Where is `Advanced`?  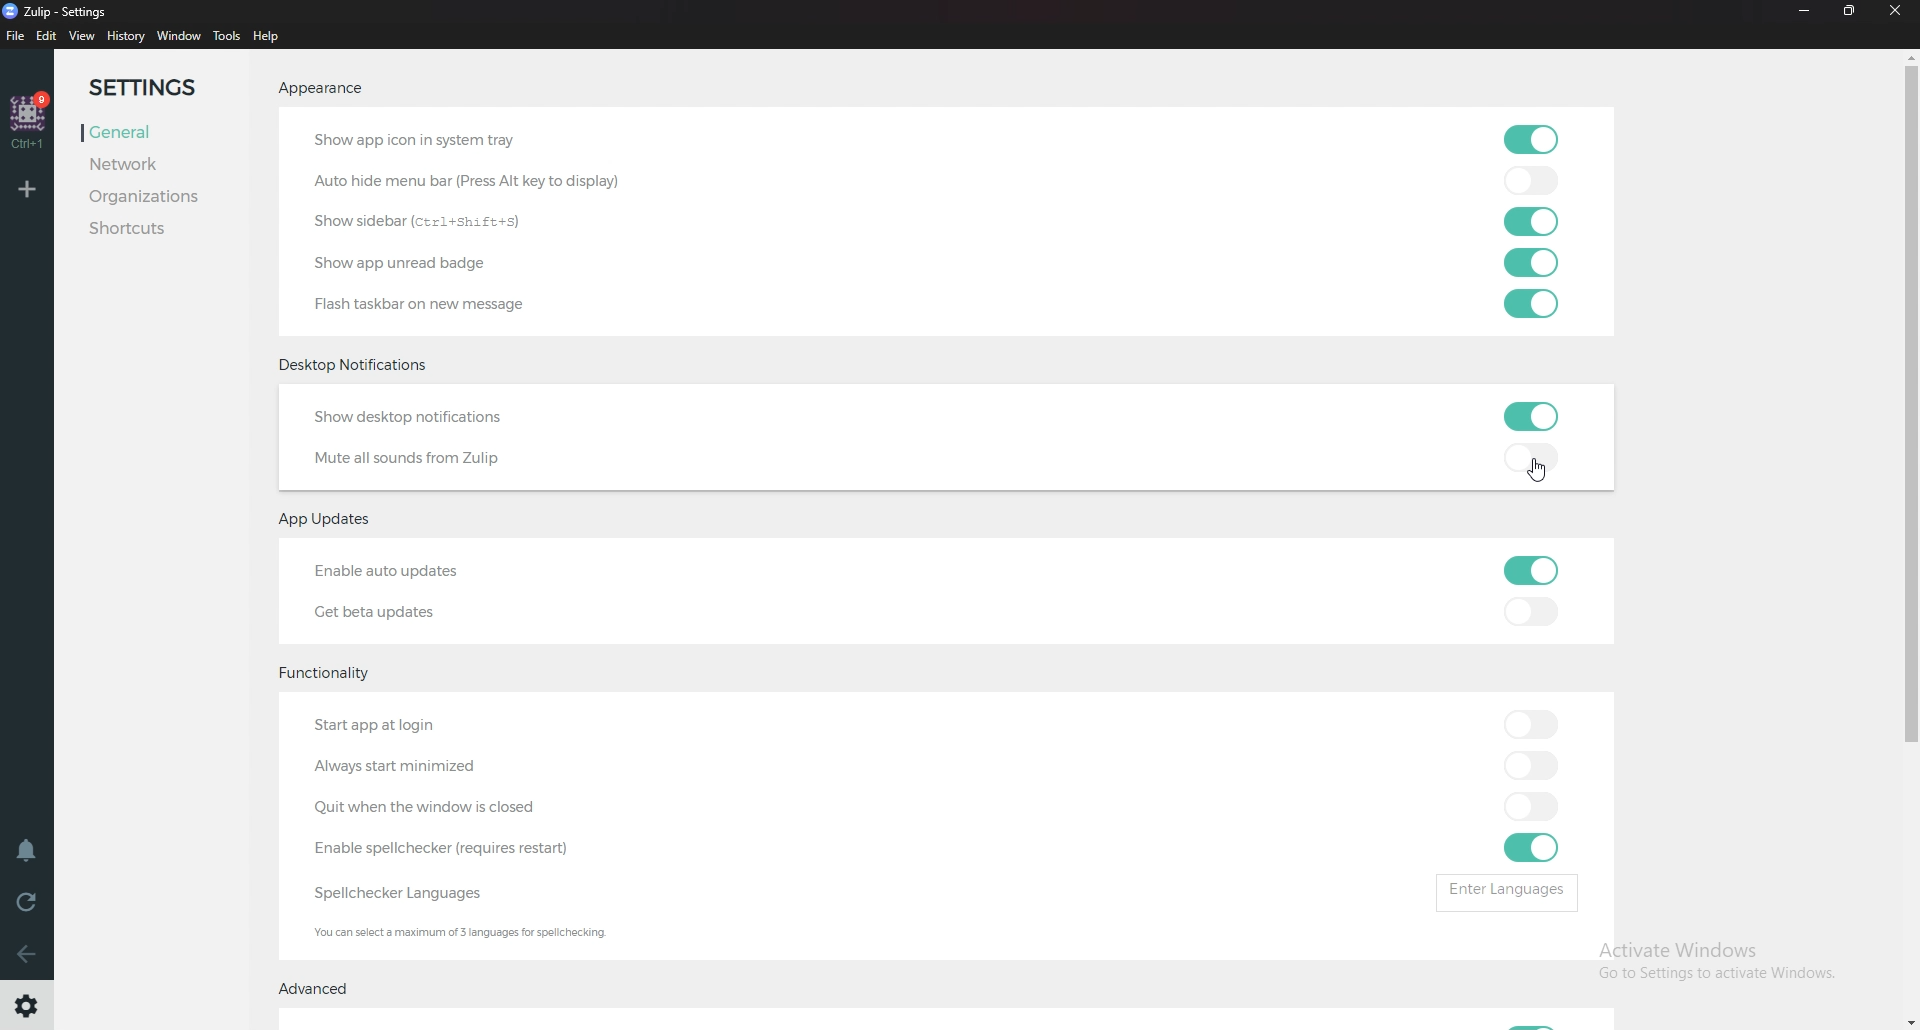 Advanced is located at coordinates (322, 992).